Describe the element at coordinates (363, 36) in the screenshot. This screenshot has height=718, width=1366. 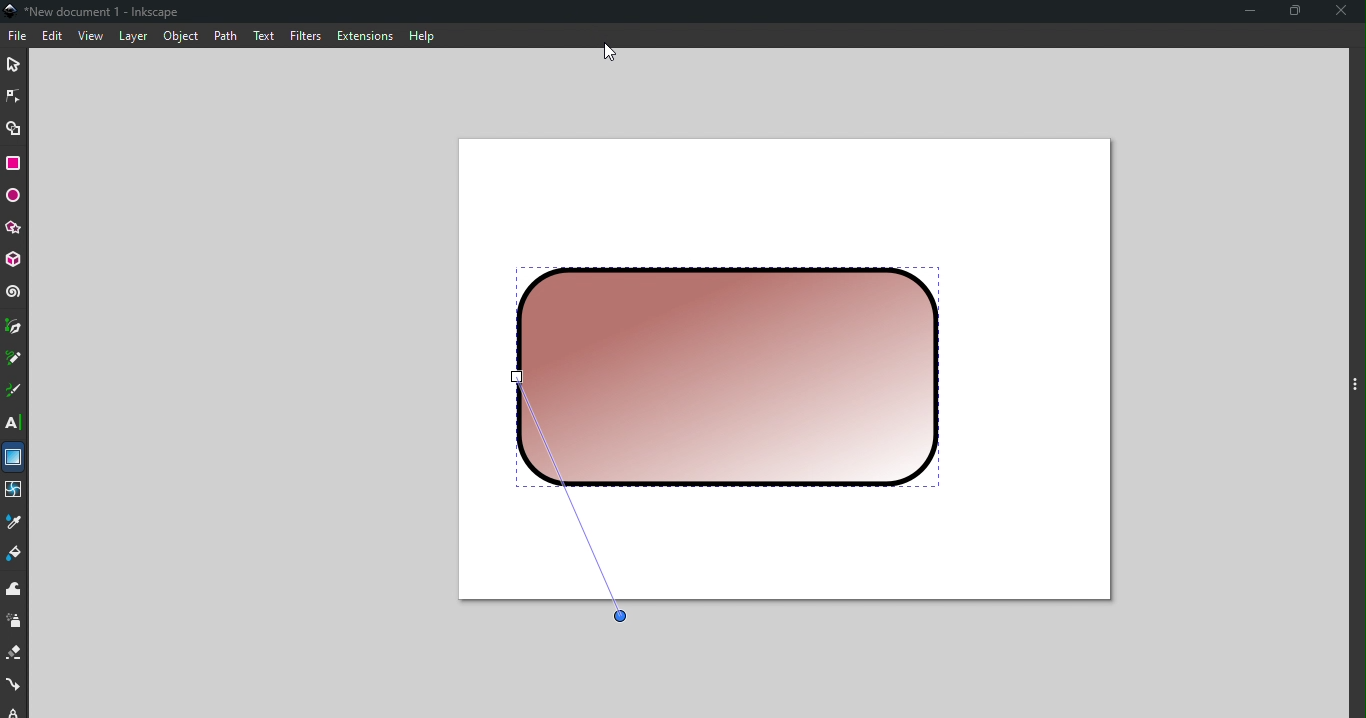
I see `Extensions` at that location.